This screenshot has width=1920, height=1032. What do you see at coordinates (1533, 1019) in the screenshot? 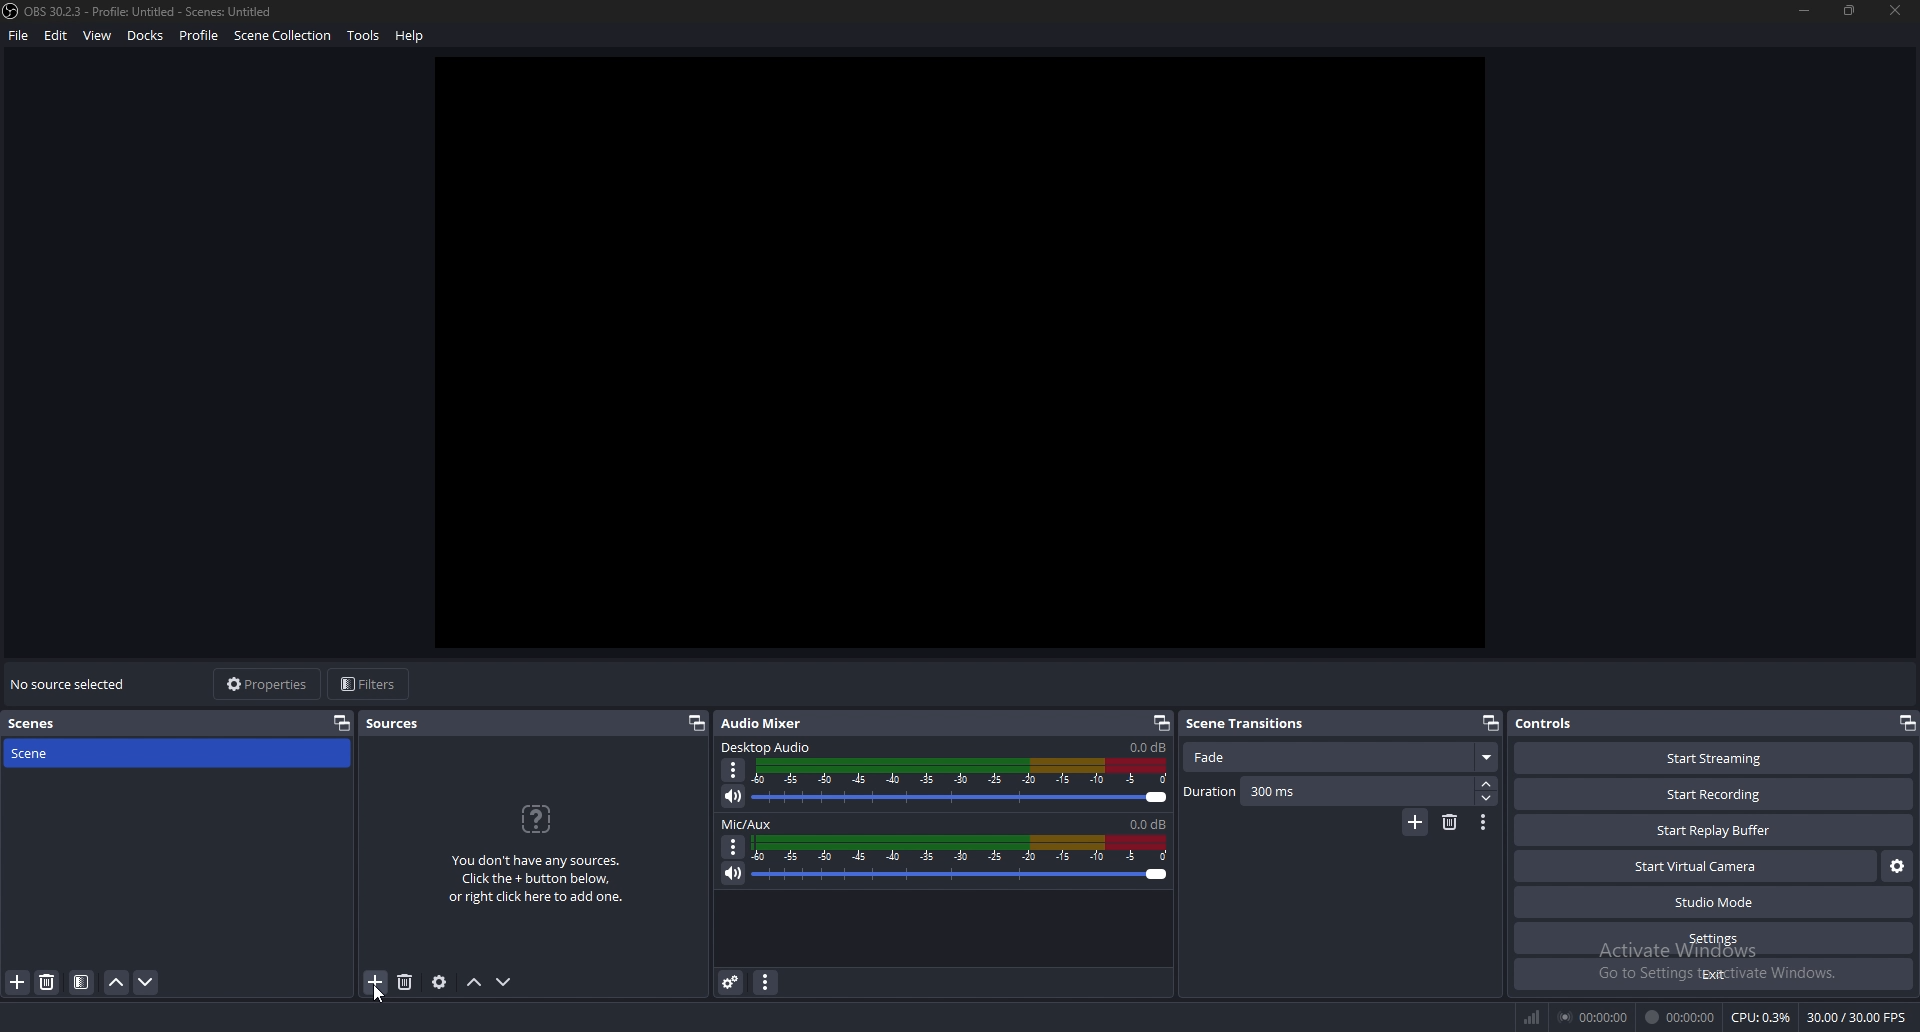
I see `network` at bounding box center [1533, 1019].